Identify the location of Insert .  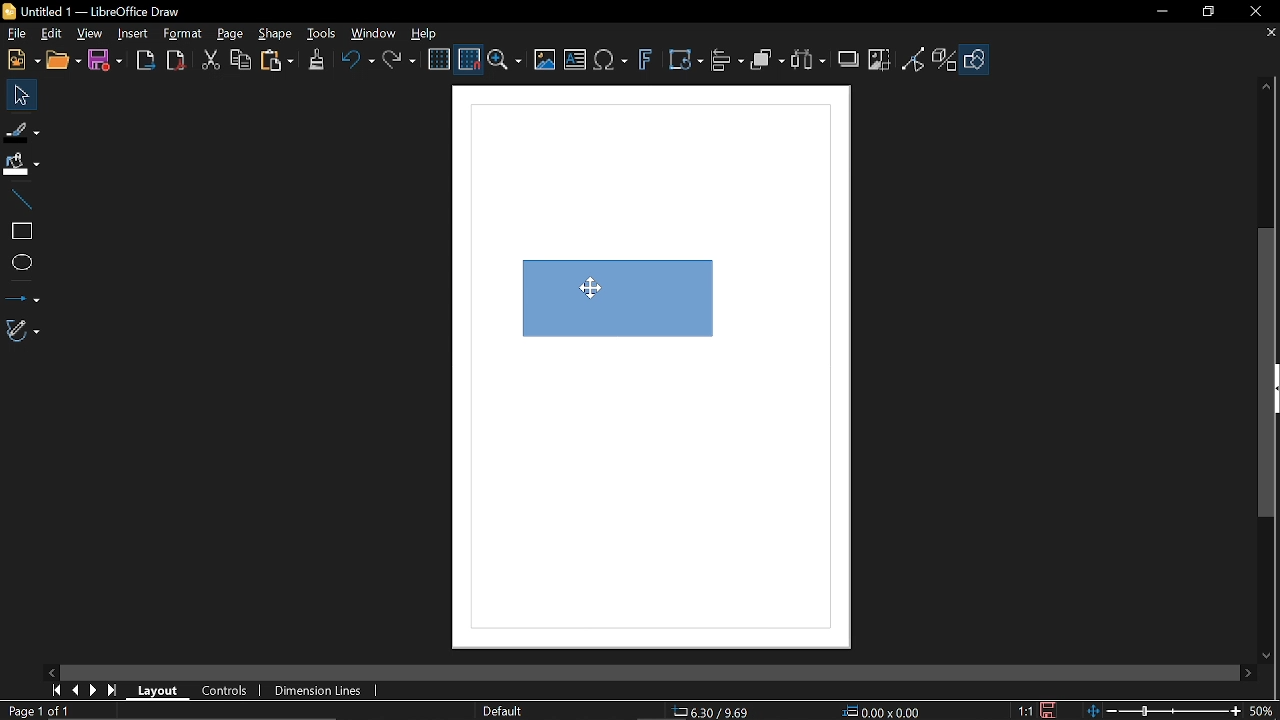
(132, 35).